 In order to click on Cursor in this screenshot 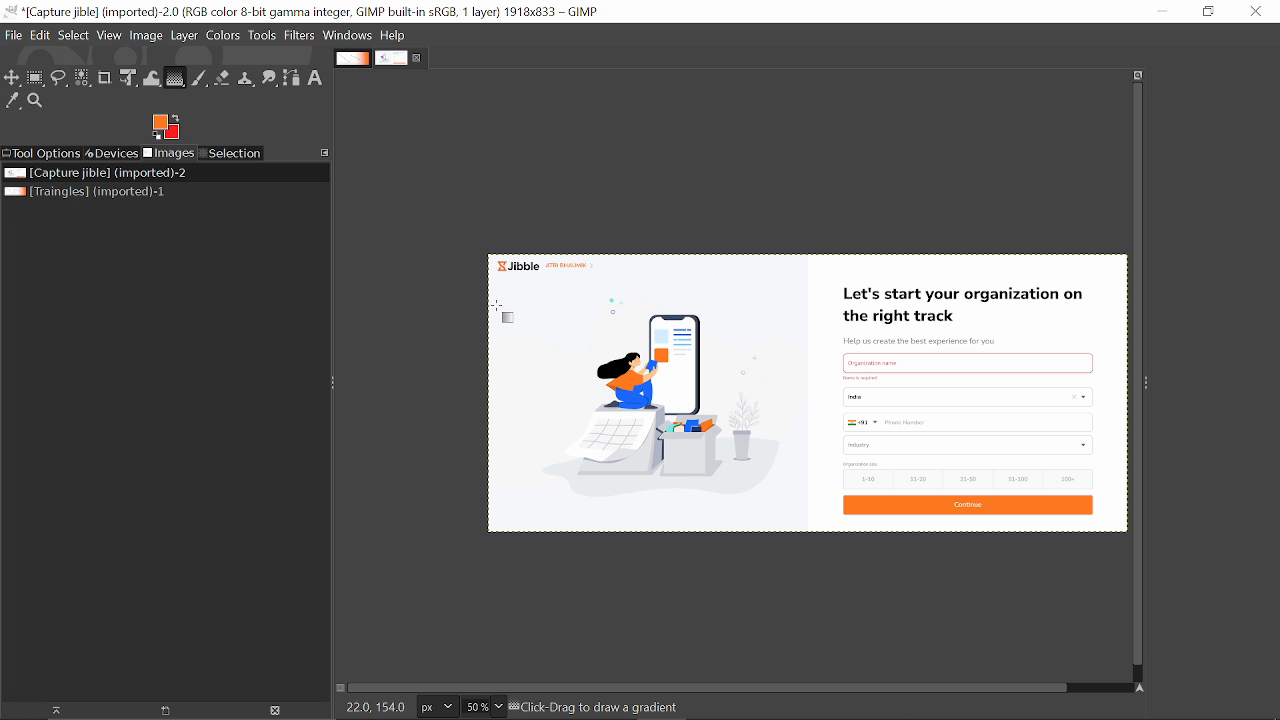, I will do `click(504, 313)`.